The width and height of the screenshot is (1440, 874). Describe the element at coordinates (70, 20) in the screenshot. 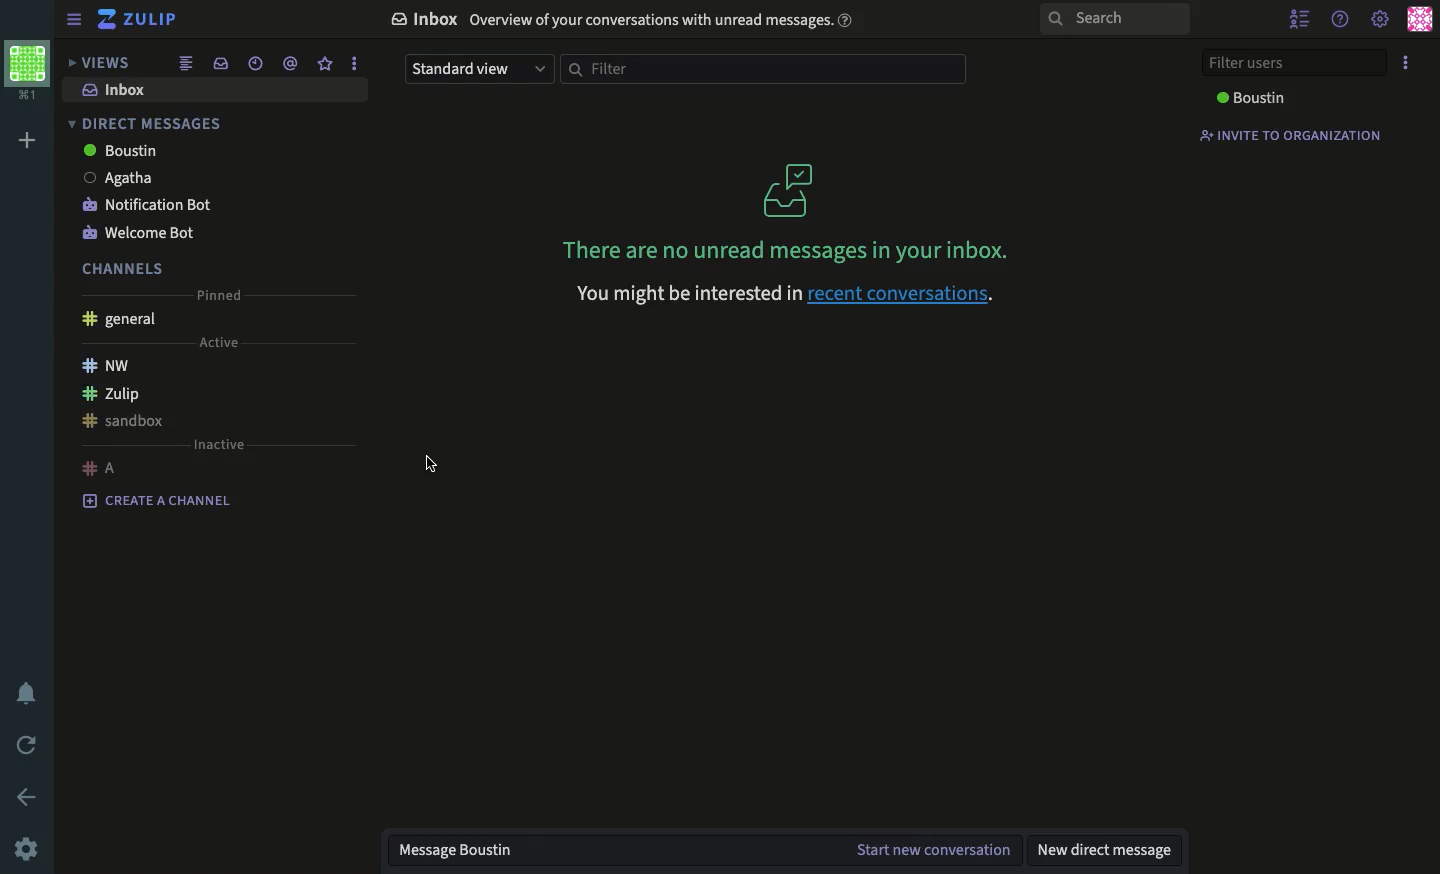

I see `sidebar ` at that location.